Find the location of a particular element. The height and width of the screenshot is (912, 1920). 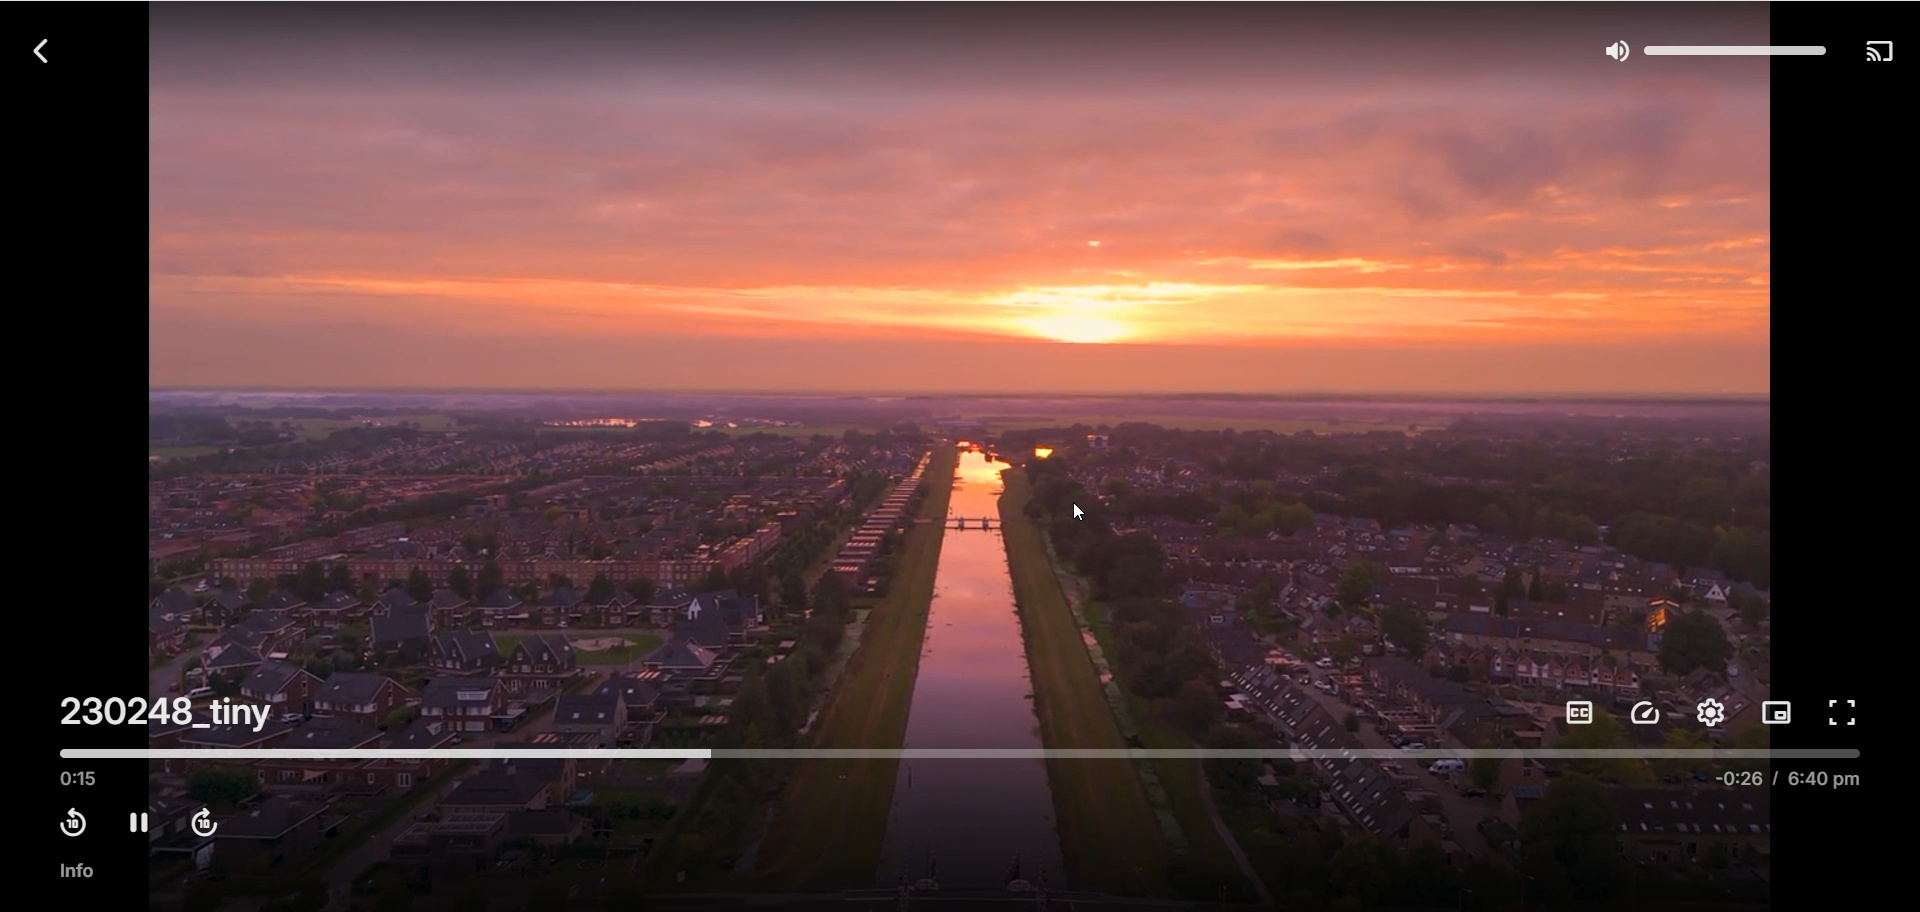

setting is located at coordinates (1711, 717).